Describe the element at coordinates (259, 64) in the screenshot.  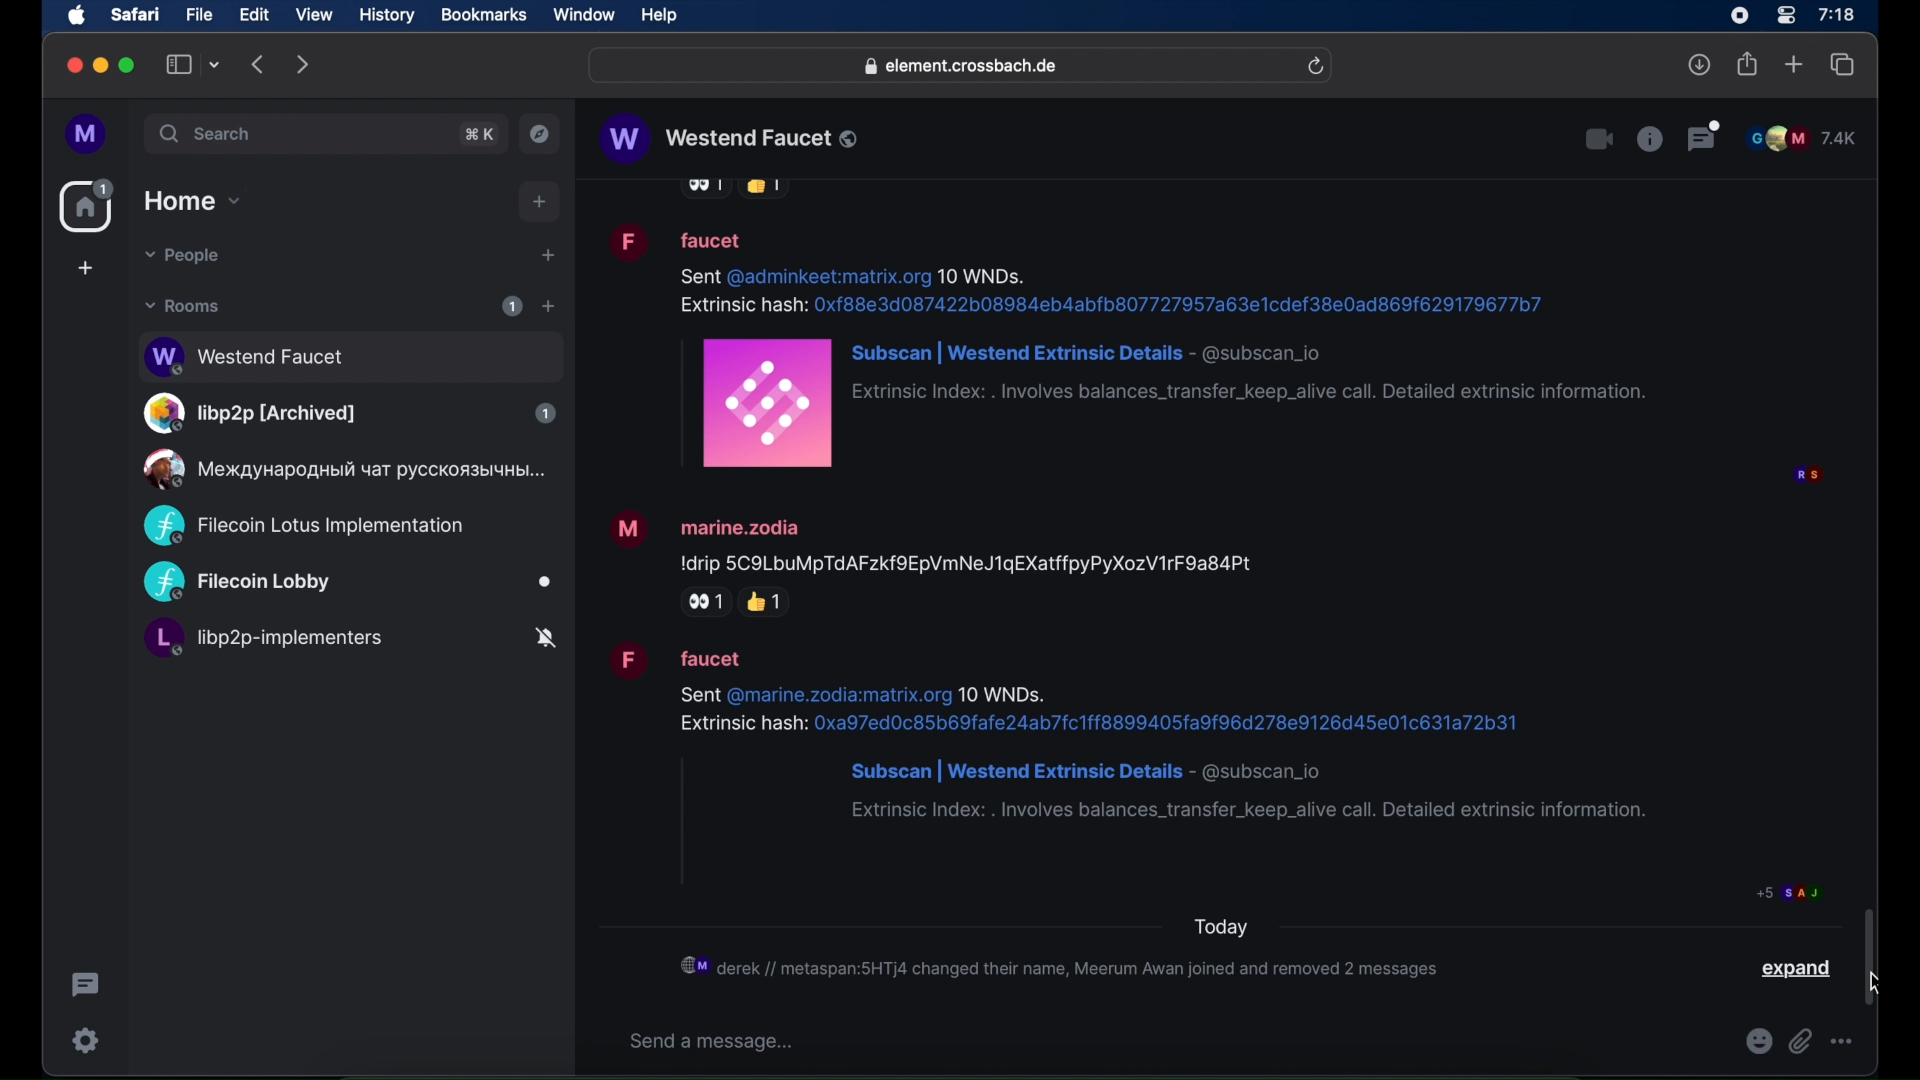
I see `backward` at that location.